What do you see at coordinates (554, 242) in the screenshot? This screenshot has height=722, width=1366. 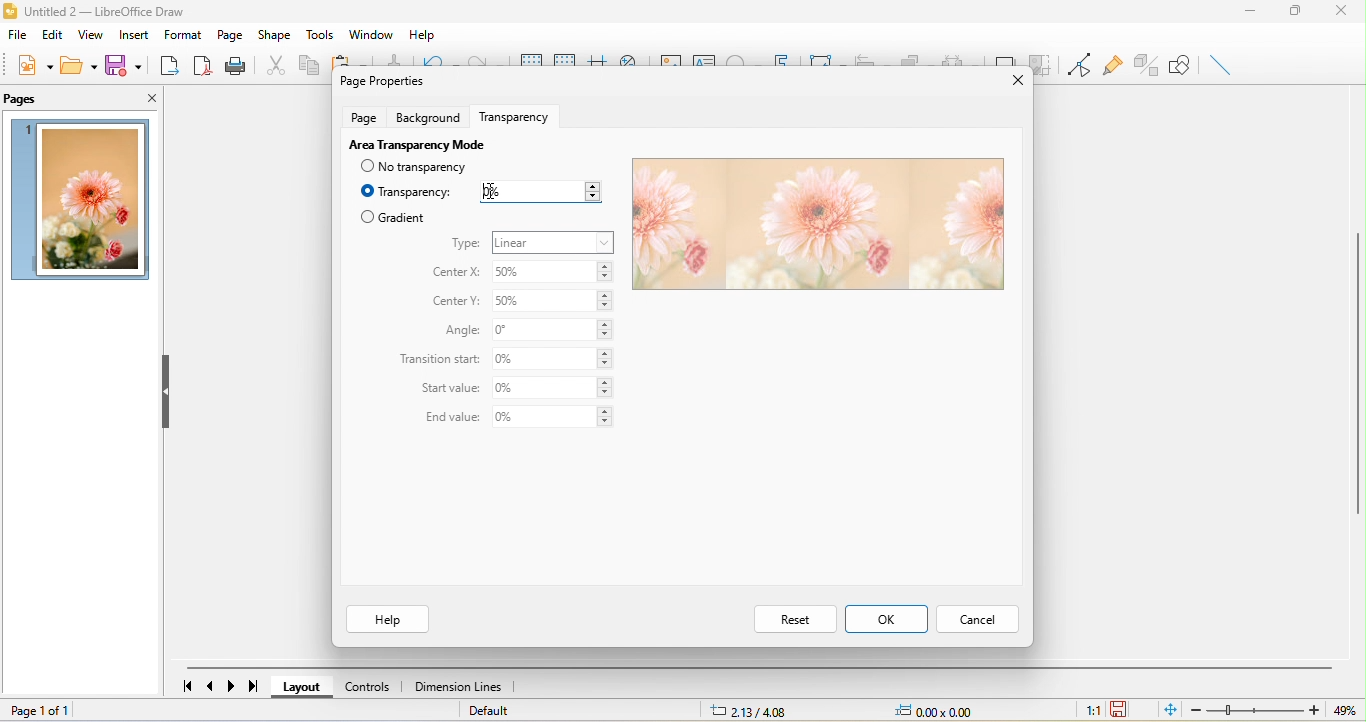 I see `linear` at bounding box center [554, 242].